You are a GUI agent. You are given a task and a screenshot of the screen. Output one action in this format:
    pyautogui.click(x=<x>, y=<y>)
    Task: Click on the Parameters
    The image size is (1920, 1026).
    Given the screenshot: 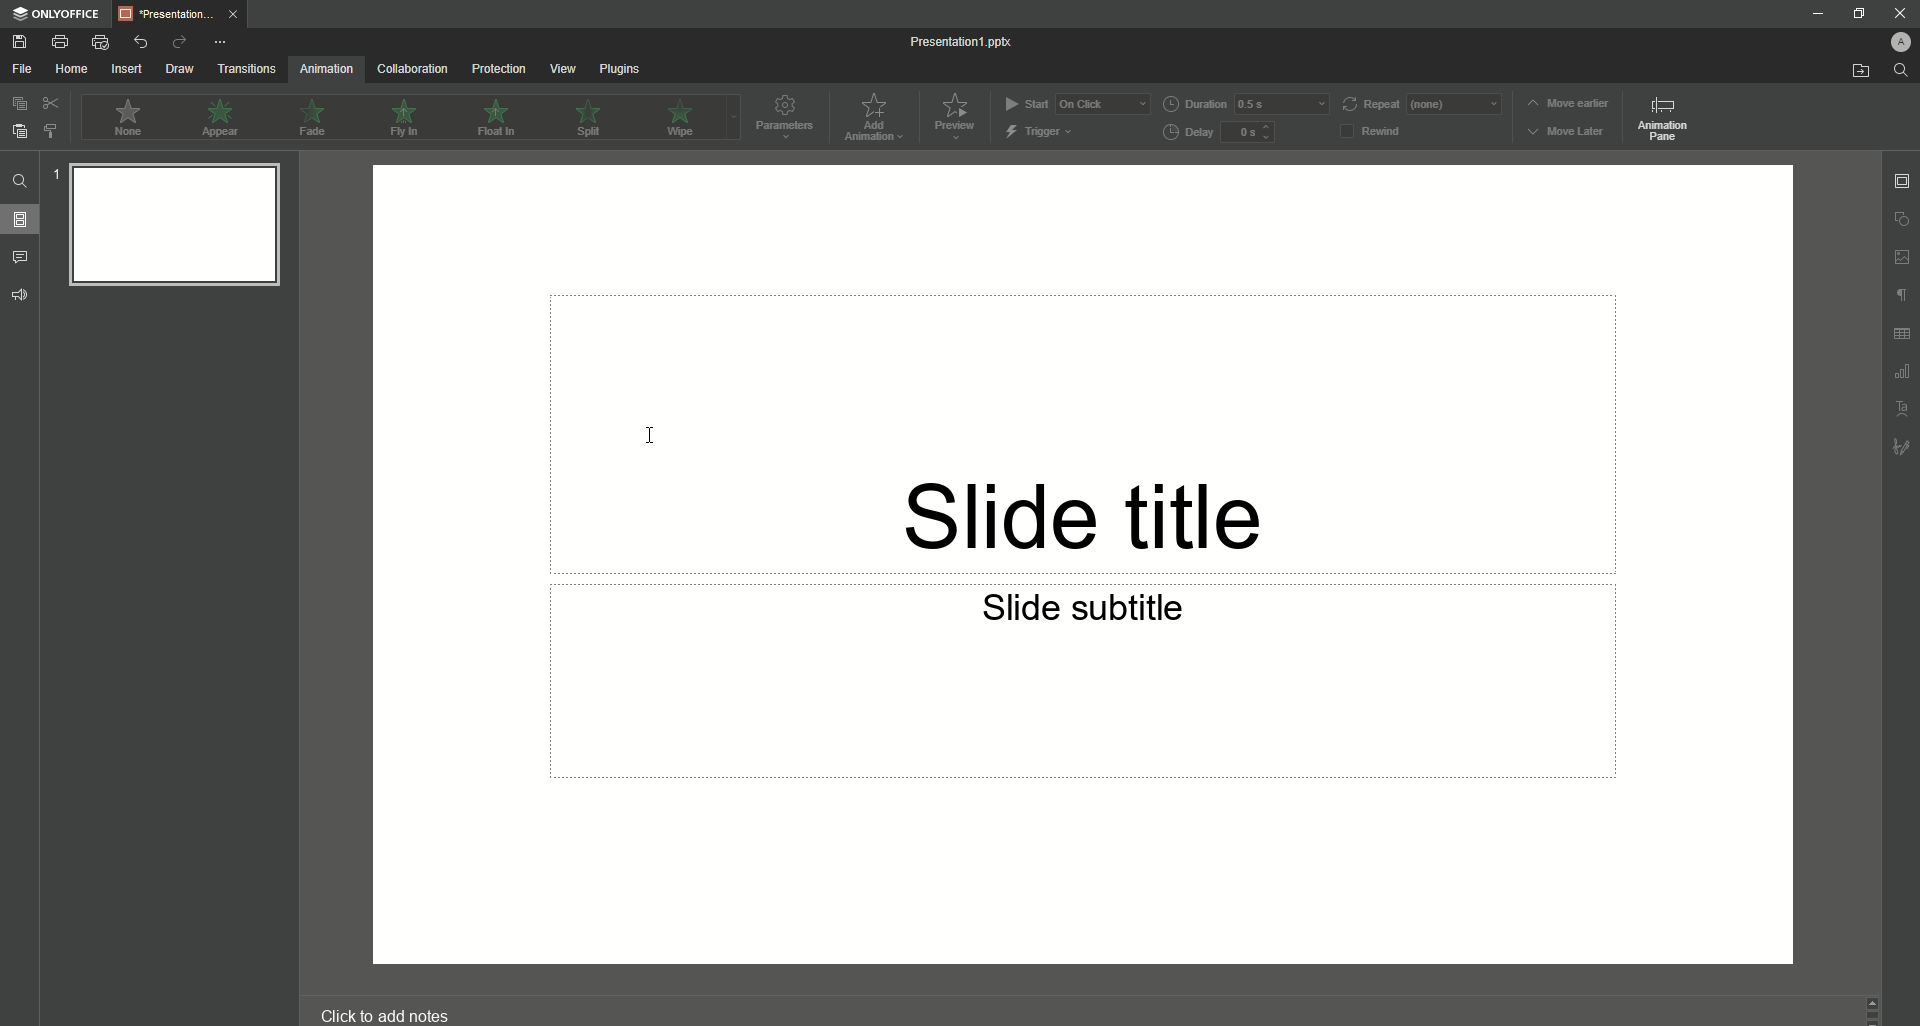 What is the action you would take?
    pyautogui.click(x=789, y=118)
    